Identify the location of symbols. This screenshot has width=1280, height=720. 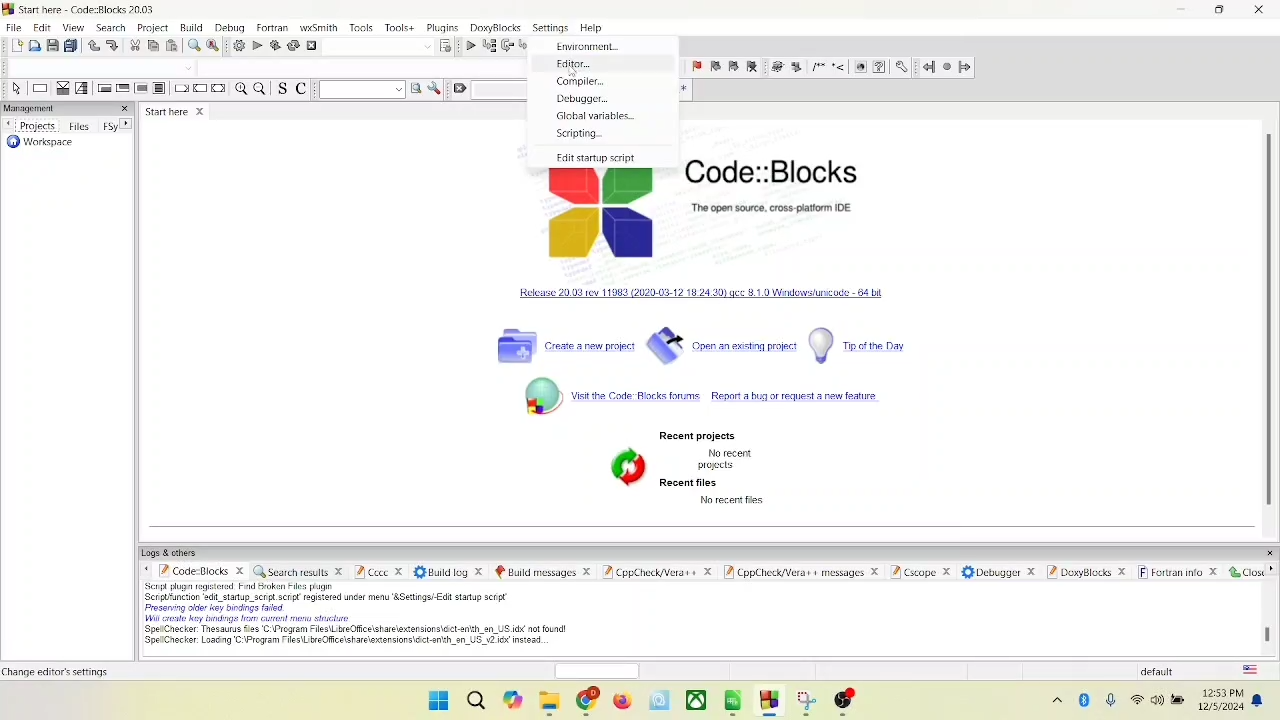
(808, 66).